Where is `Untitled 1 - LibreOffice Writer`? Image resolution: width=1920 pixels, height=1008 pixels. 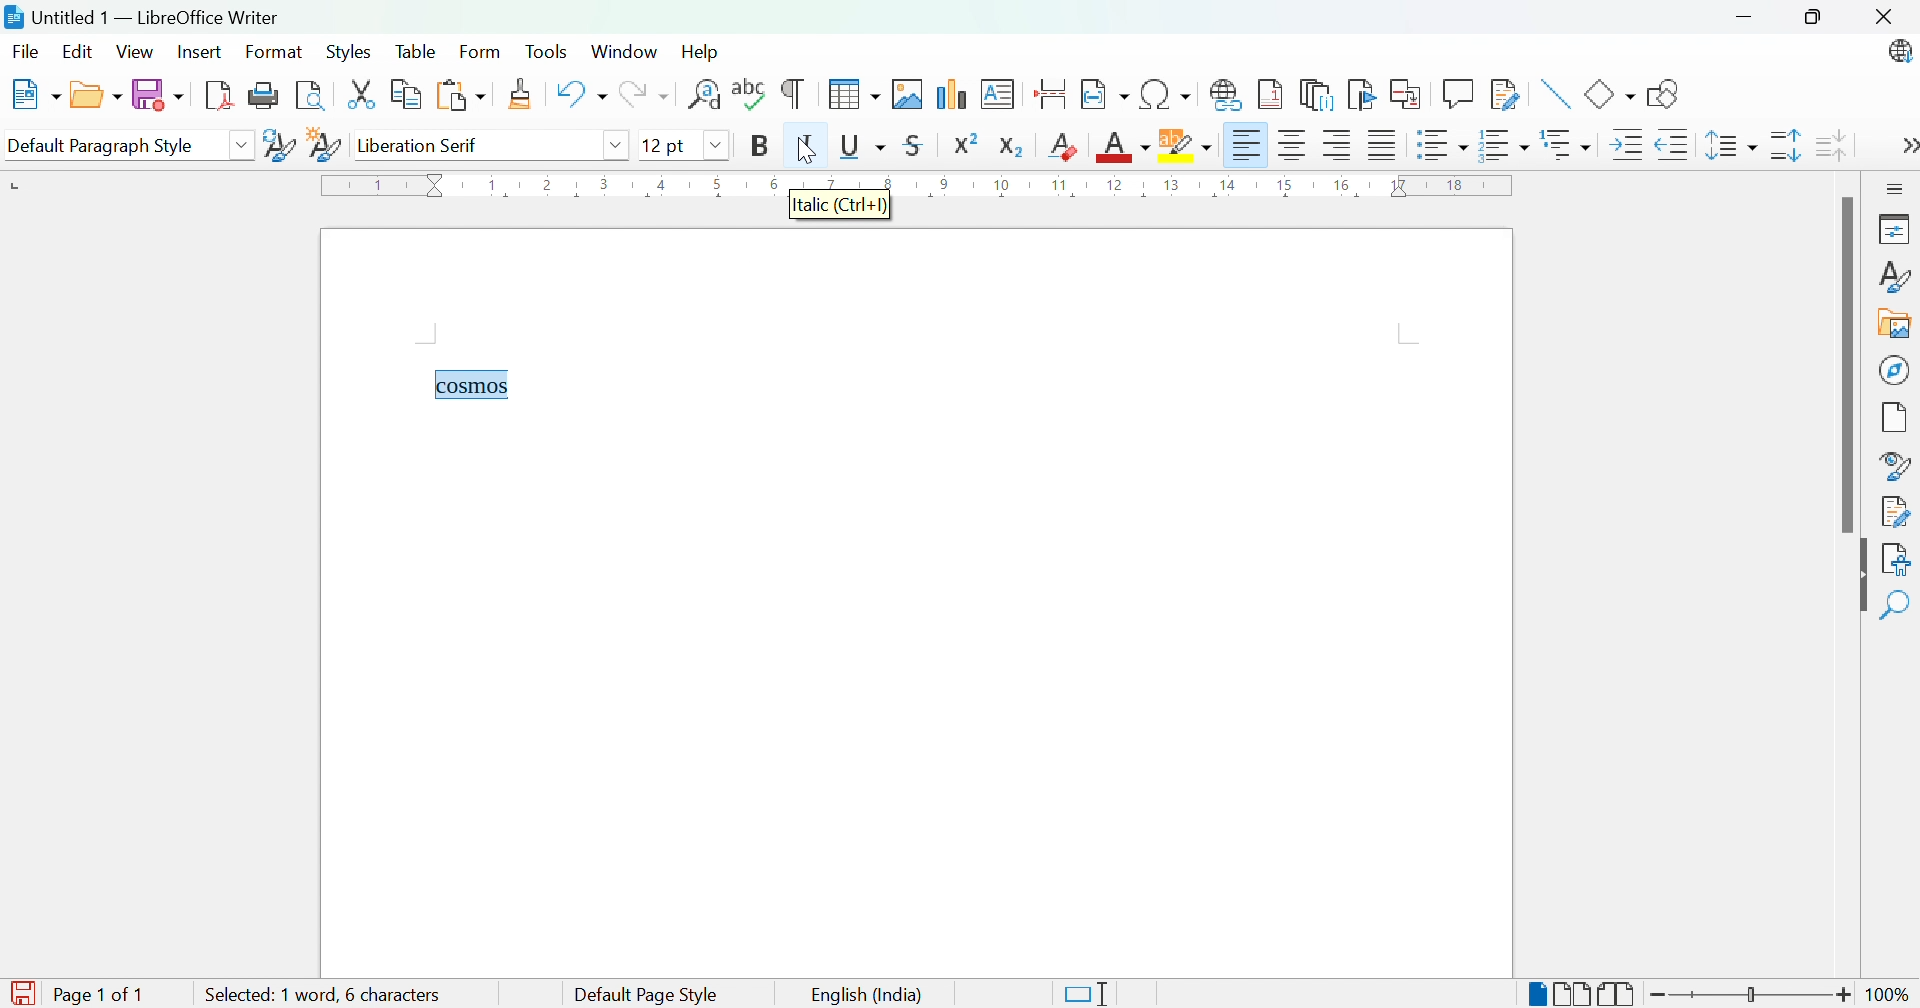
Untitled 1 - LibreOffice Writer is located at coordinates (140, 16).